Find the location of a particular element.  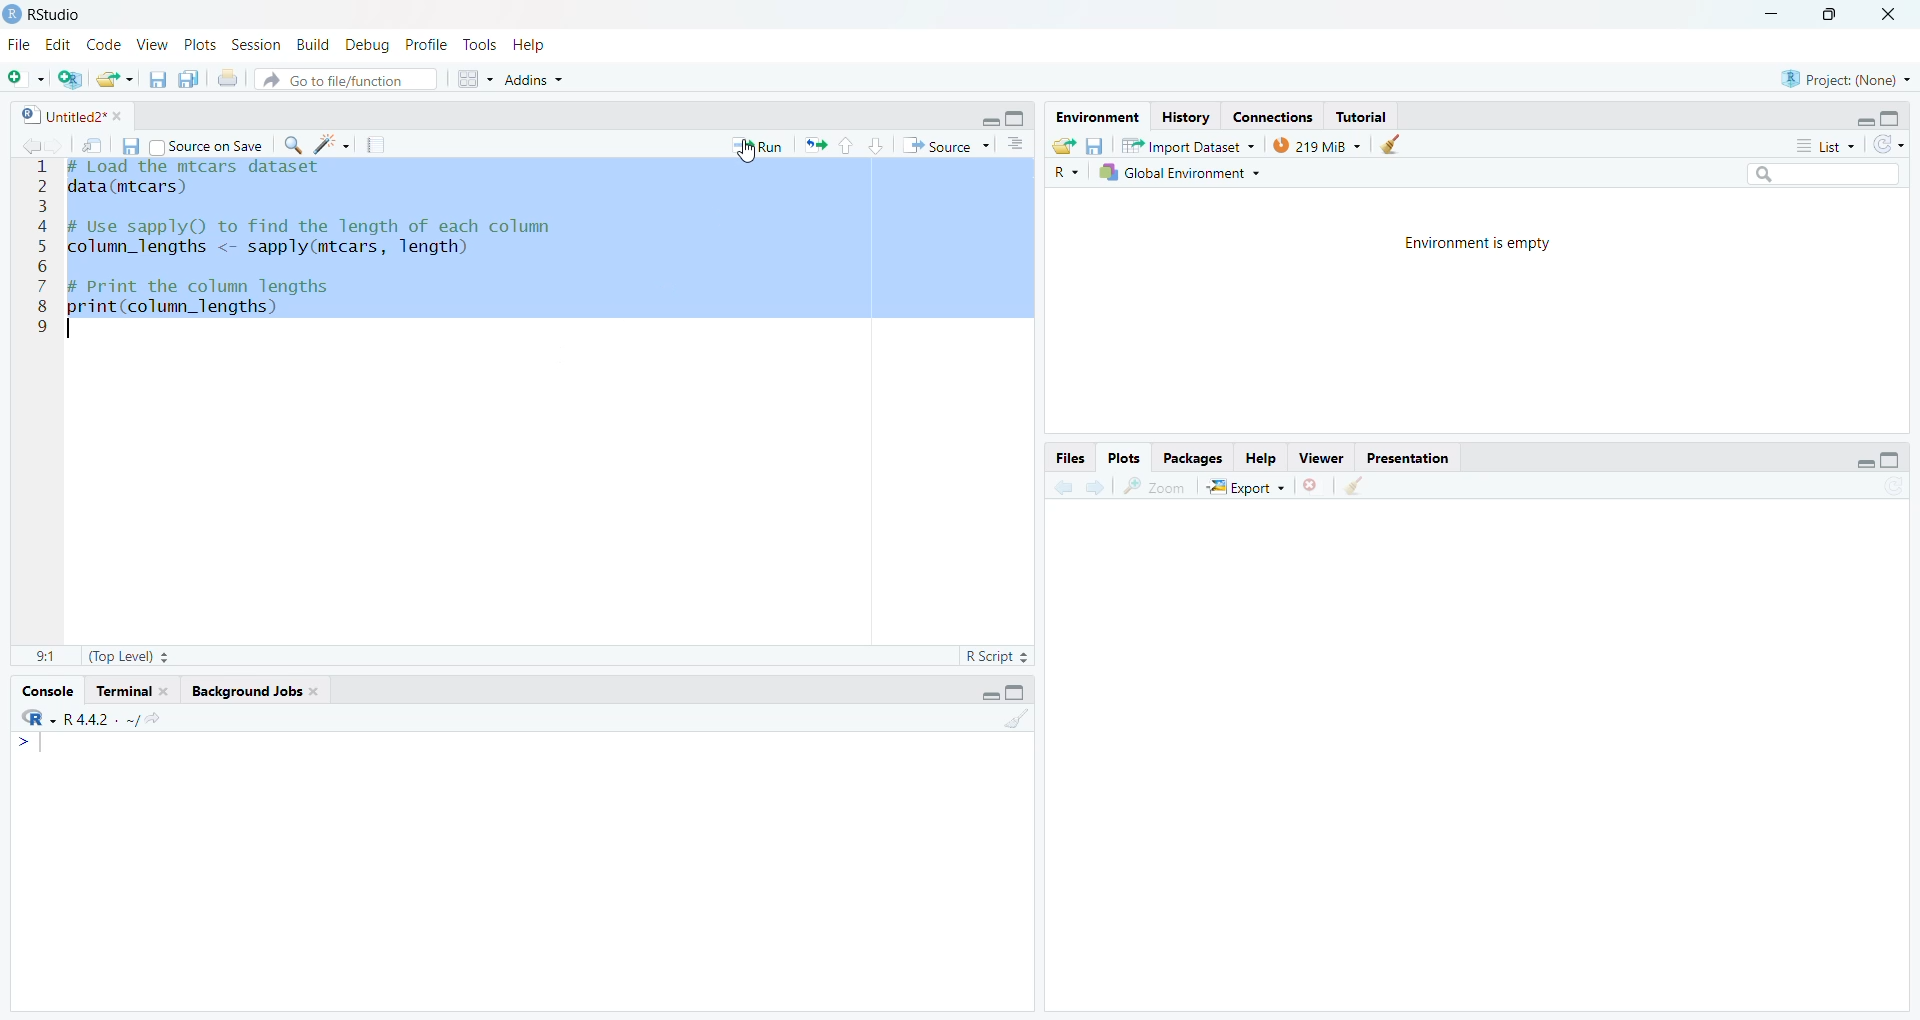

Tools is located at coordinates (483, 45).